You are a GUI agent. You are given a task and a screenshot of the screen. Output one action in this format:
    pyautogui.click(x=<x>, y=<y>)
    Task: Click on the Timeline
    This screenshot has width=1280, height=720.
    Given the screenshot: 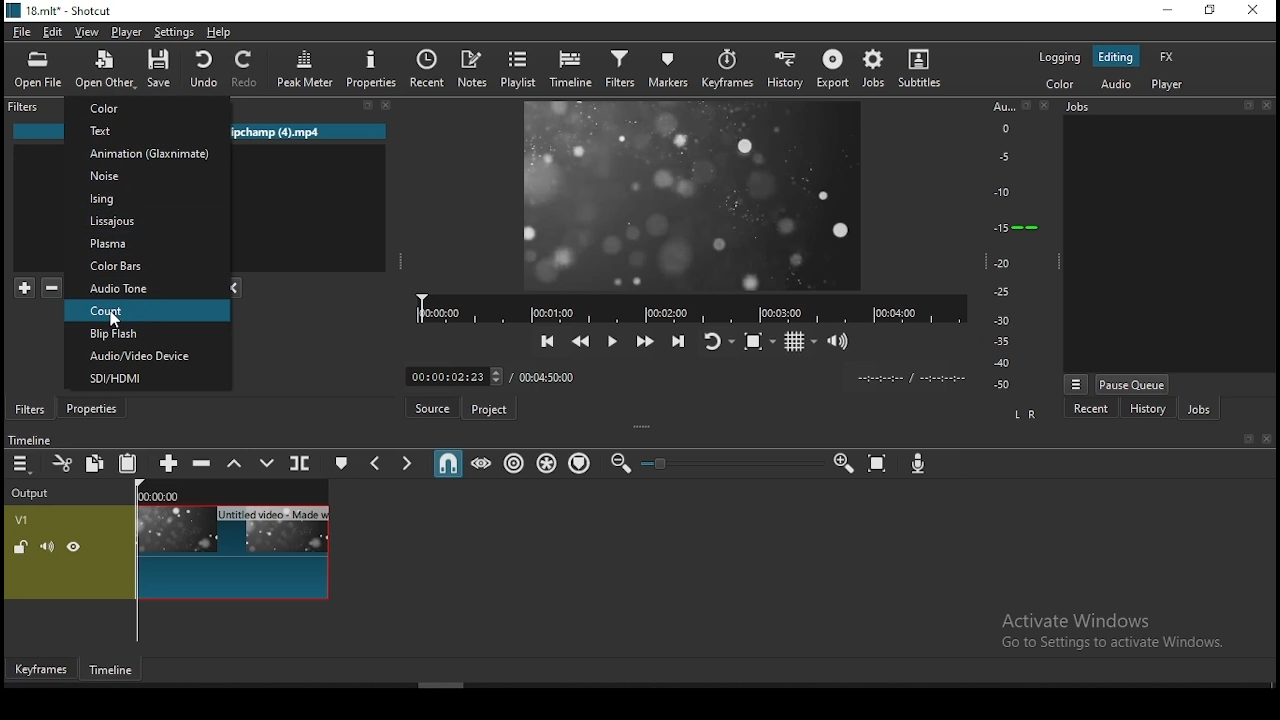 What is the action you would take?
    pyautogui.click(x=109, y=669)
    